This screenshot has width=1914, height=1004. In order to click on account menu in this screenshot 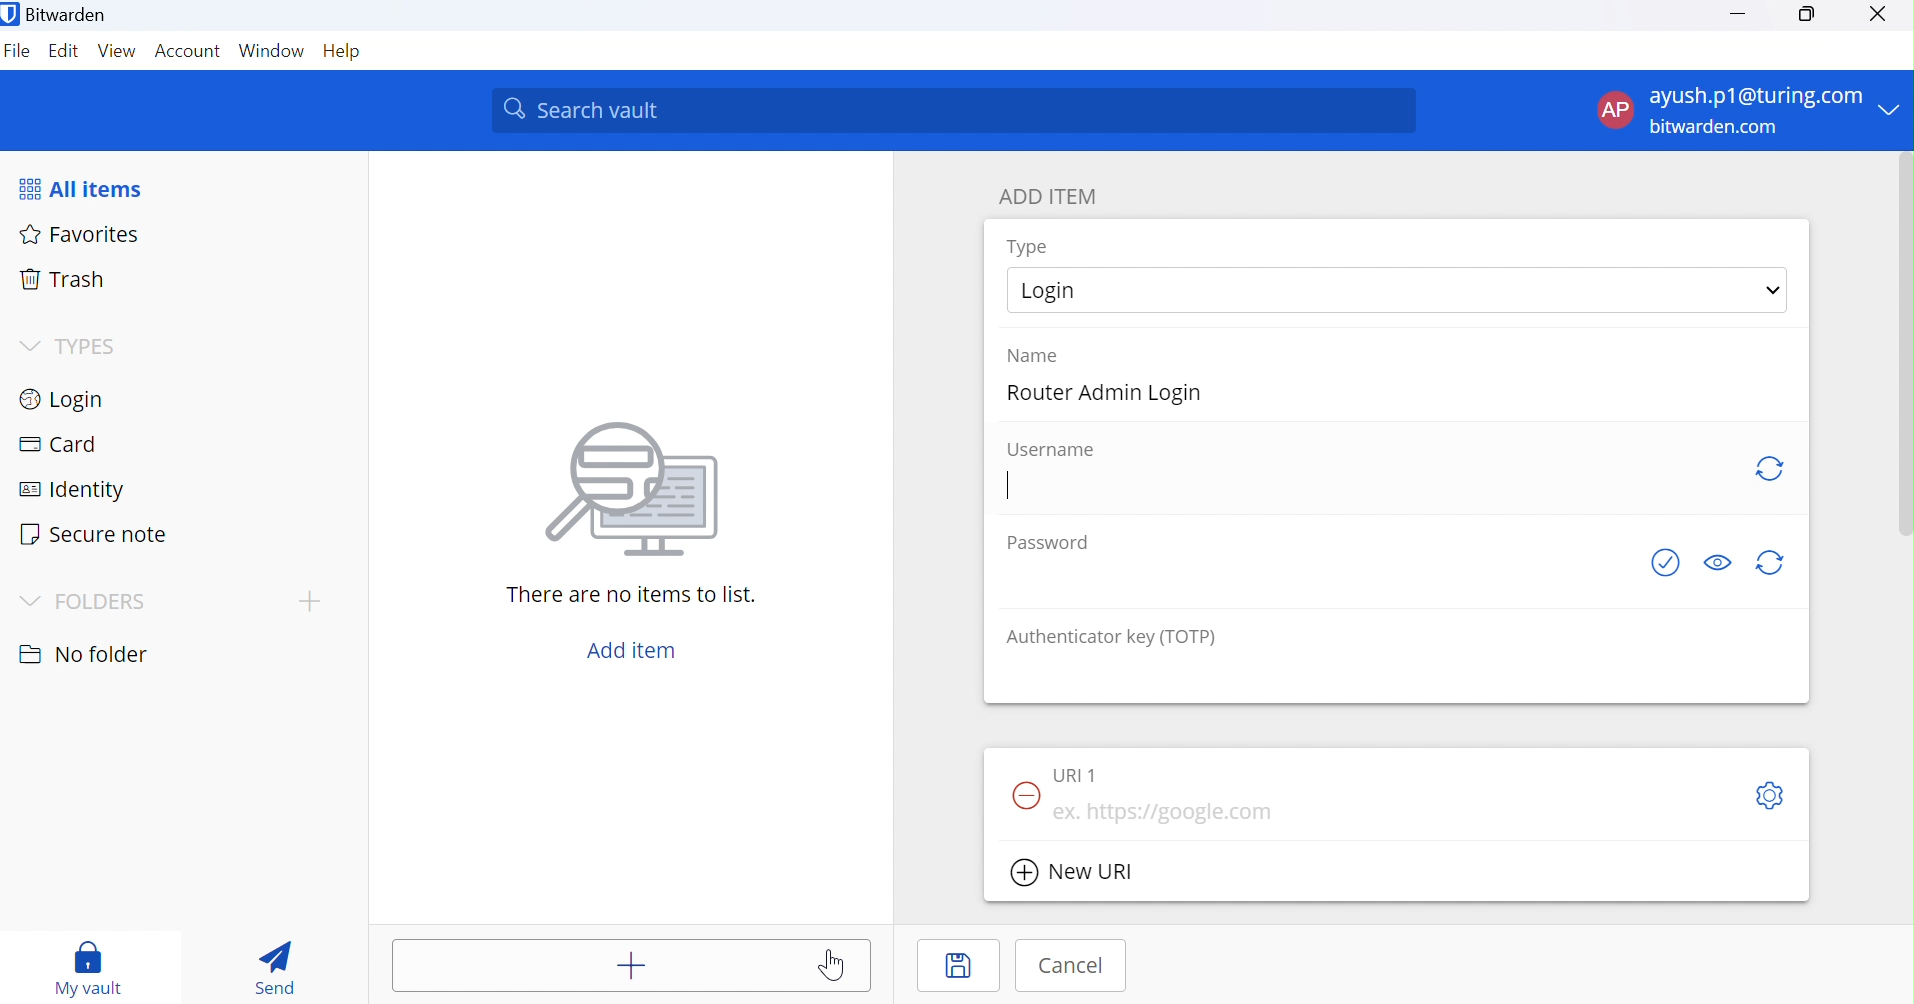, I will do `click(1747, 111)`.